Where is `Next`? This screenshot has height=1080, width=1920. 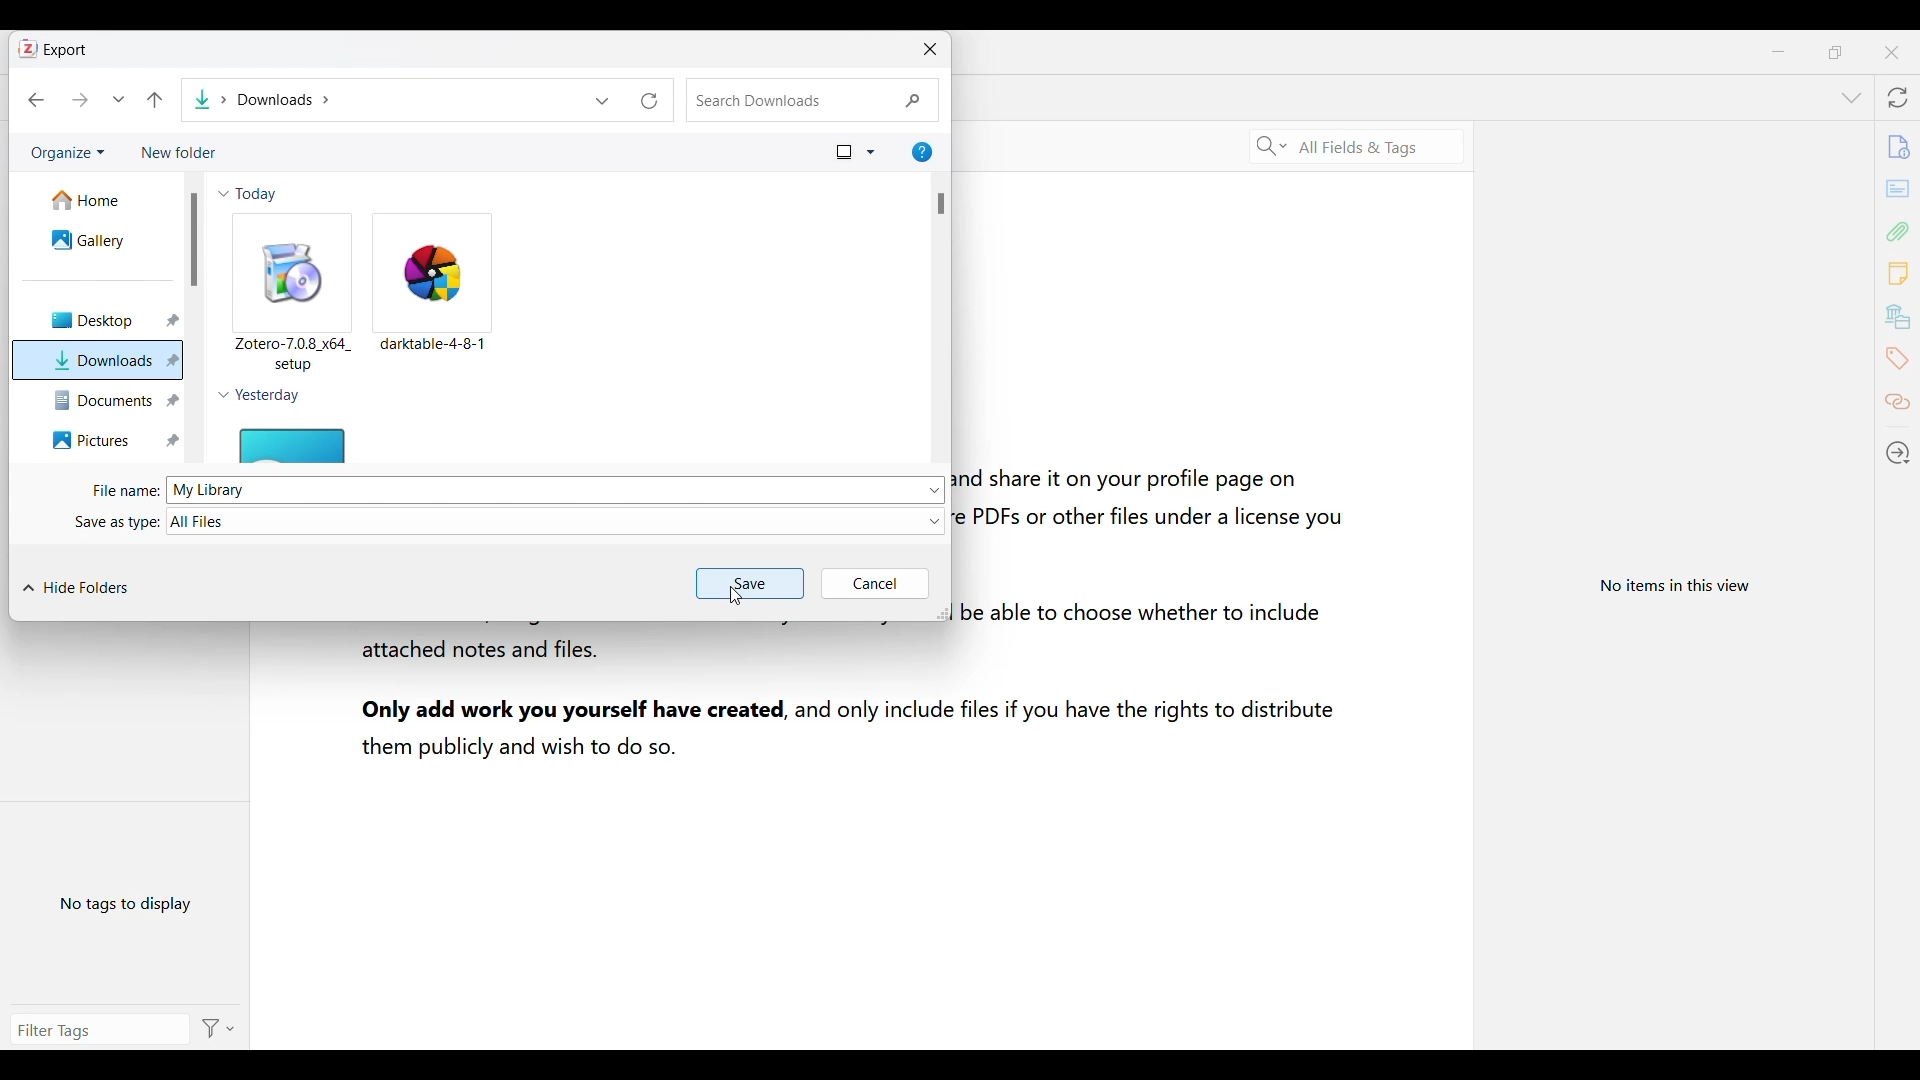 Next is located at coordinates (80, 99).